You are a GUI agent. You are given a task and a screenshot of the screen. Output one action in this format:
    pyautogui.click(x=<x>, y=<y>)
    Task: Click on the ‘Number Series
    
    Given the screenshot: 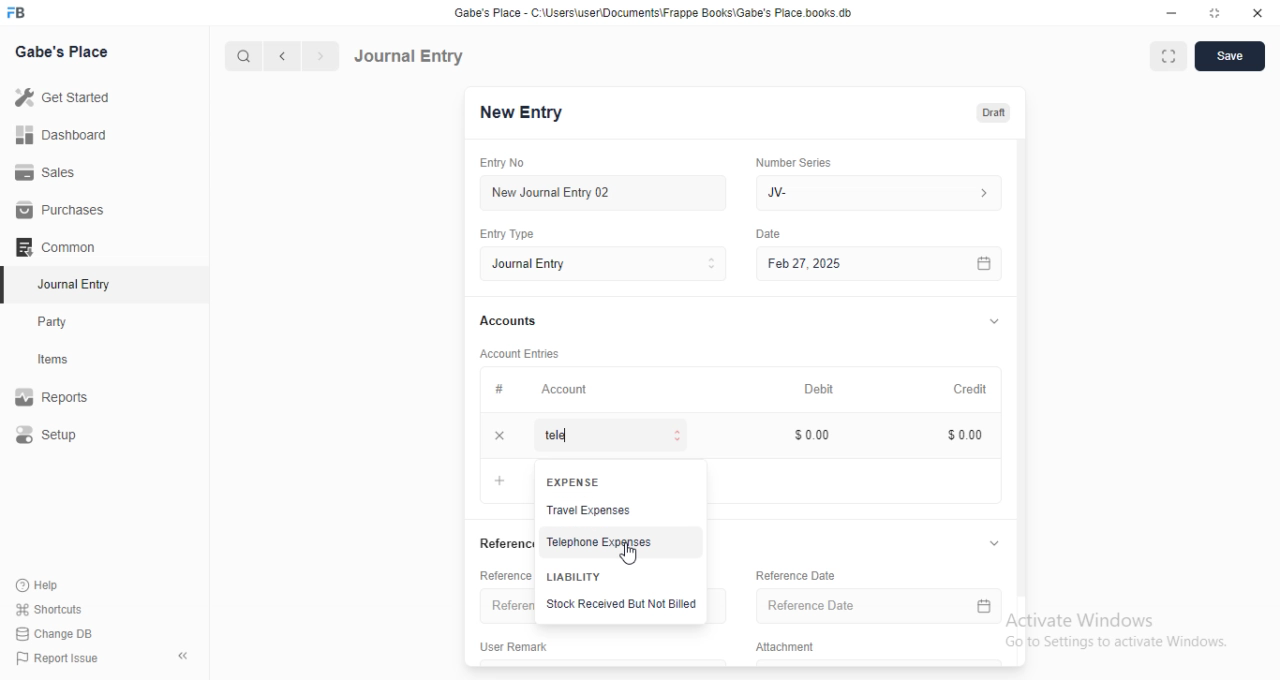 What is the action you would take?
    pyautogui.click(x=794, y=162)
    